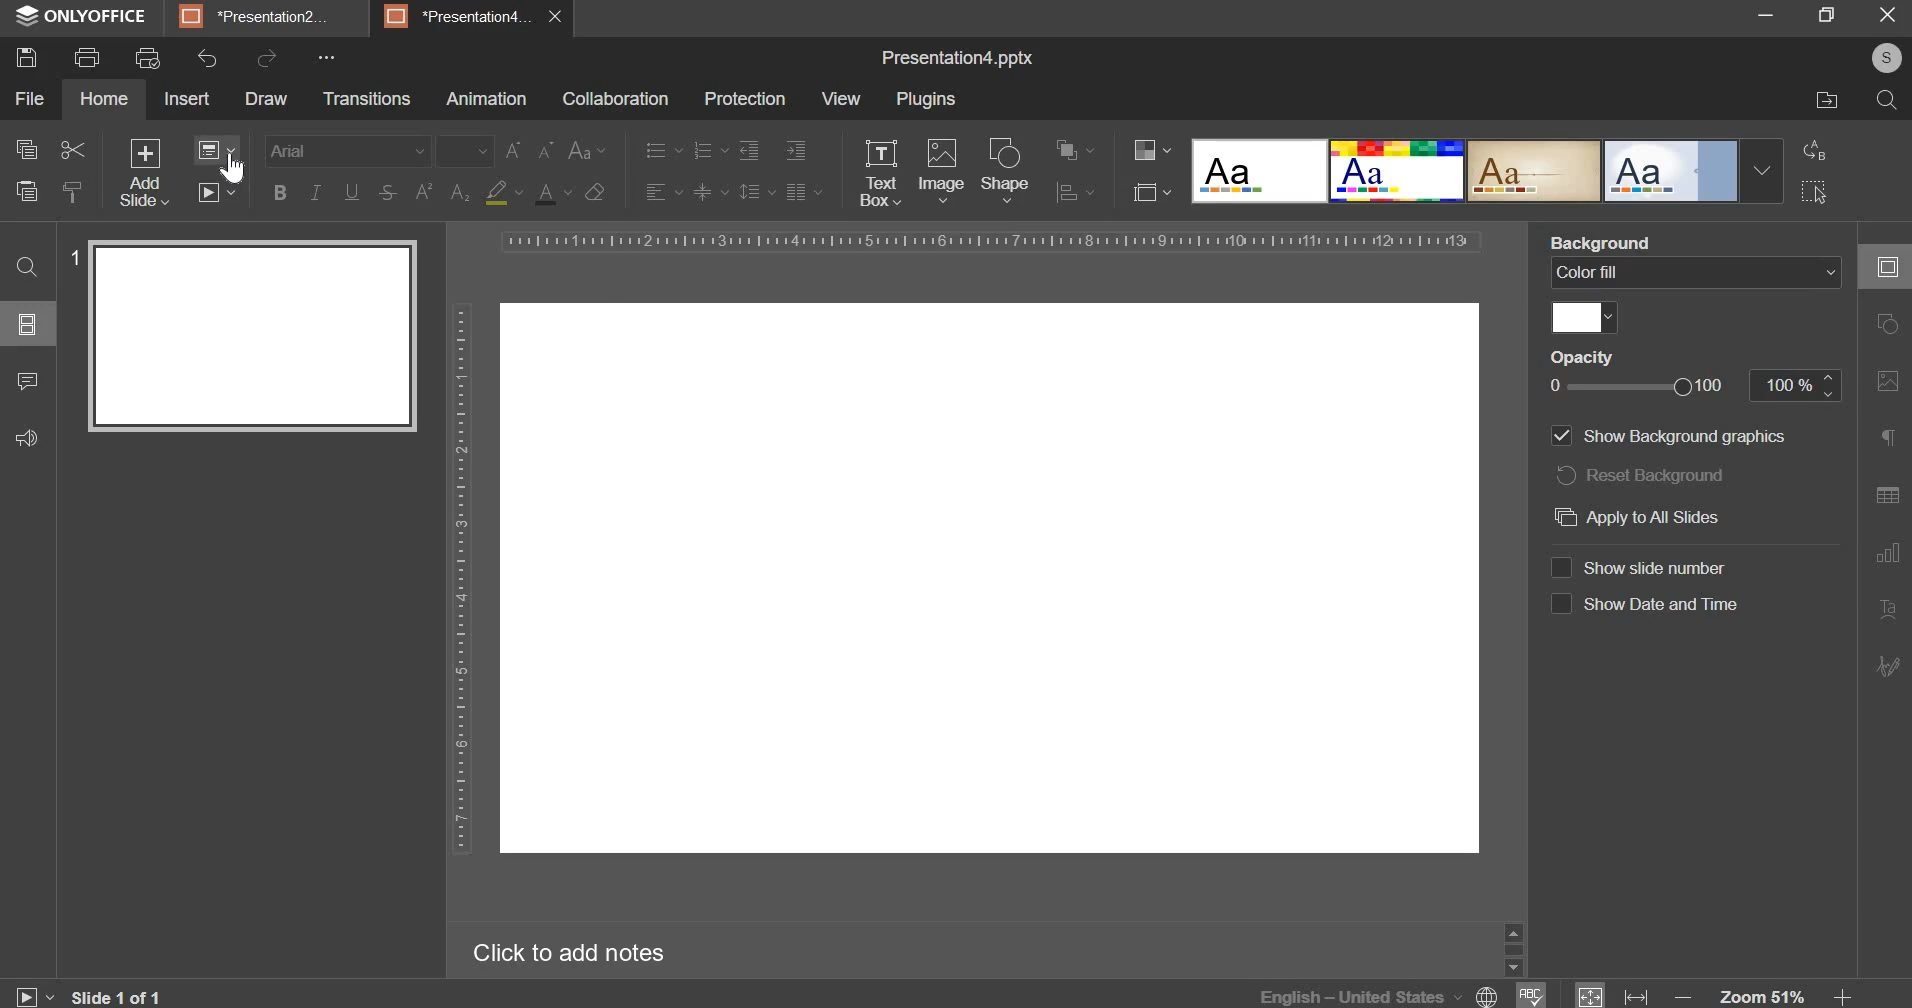 This screenshot has width=1912, height=1008. Describe the element at coordinates (530, 149) in the screenshot. I see `change font size` at that location.